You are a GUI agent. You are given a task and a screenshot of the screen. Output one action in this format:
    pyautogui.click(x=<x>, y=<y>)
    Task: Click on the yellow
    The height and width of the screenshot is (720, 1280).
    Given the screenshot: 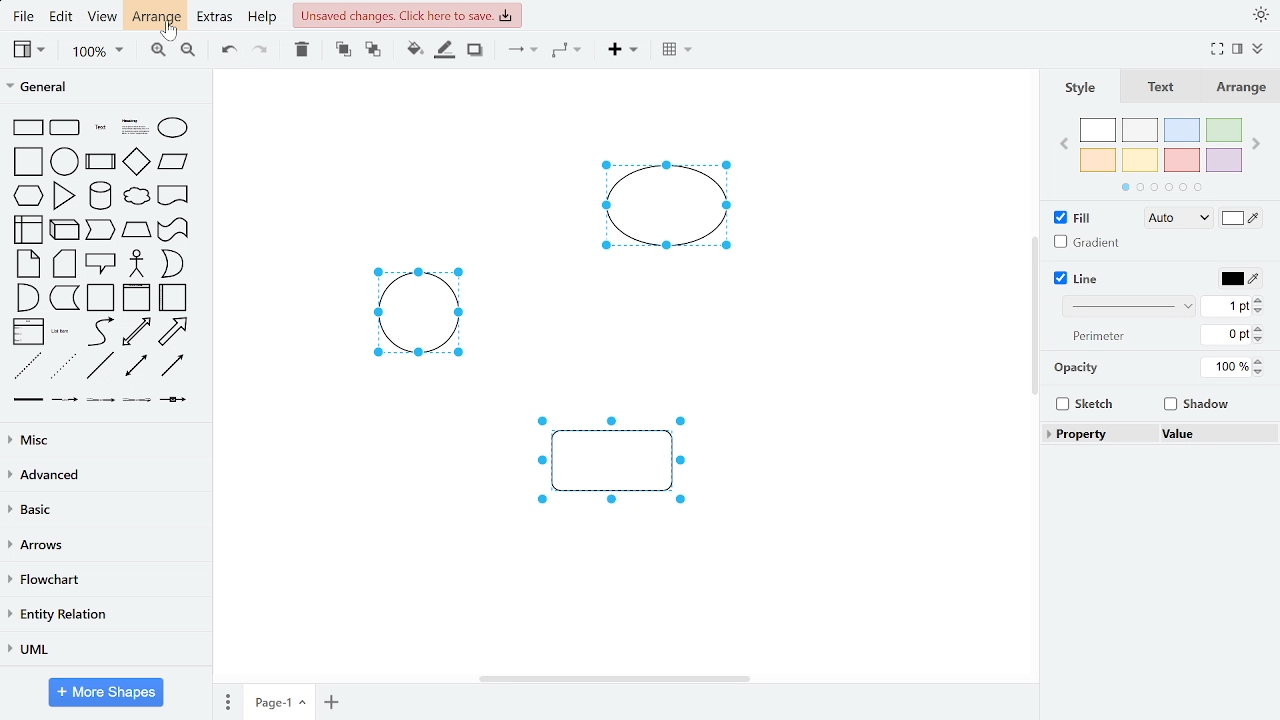 What is the action you would take?
    pyautogui.click(x=1142, y=160)
    